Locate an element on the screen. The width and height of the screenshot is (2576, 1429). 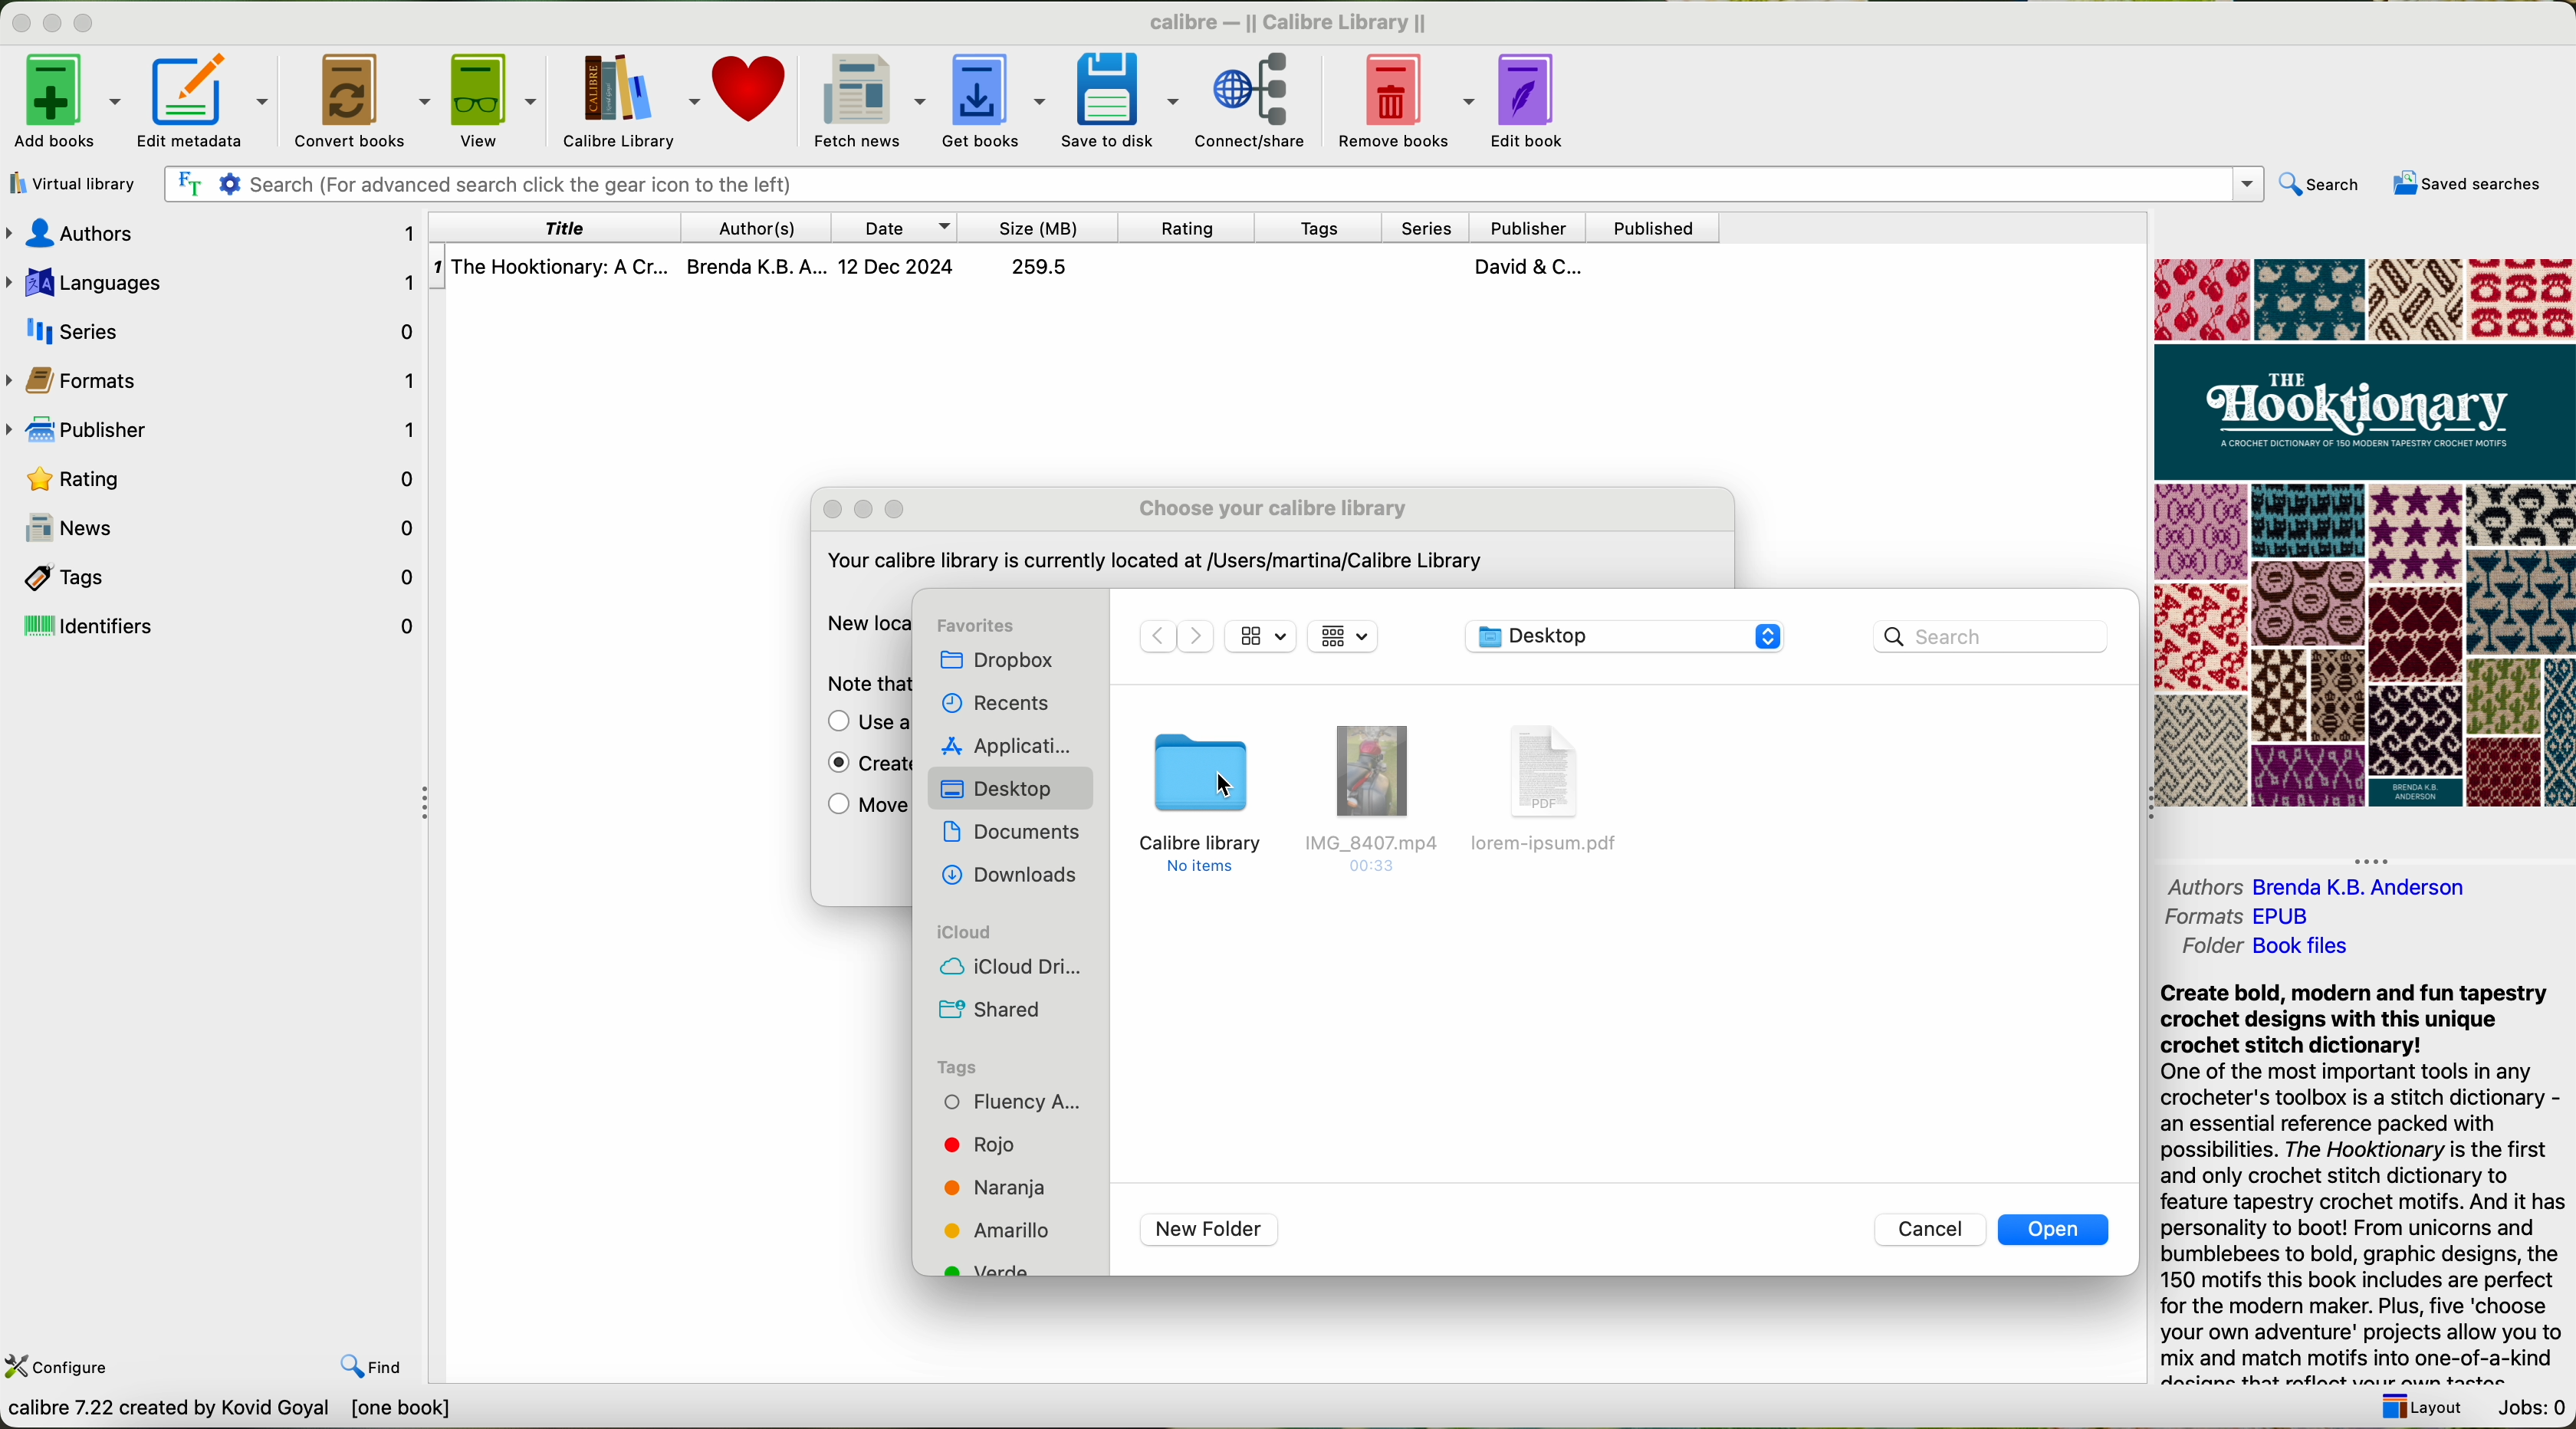
move the current library to the new location is located at coordinates (864, 803).